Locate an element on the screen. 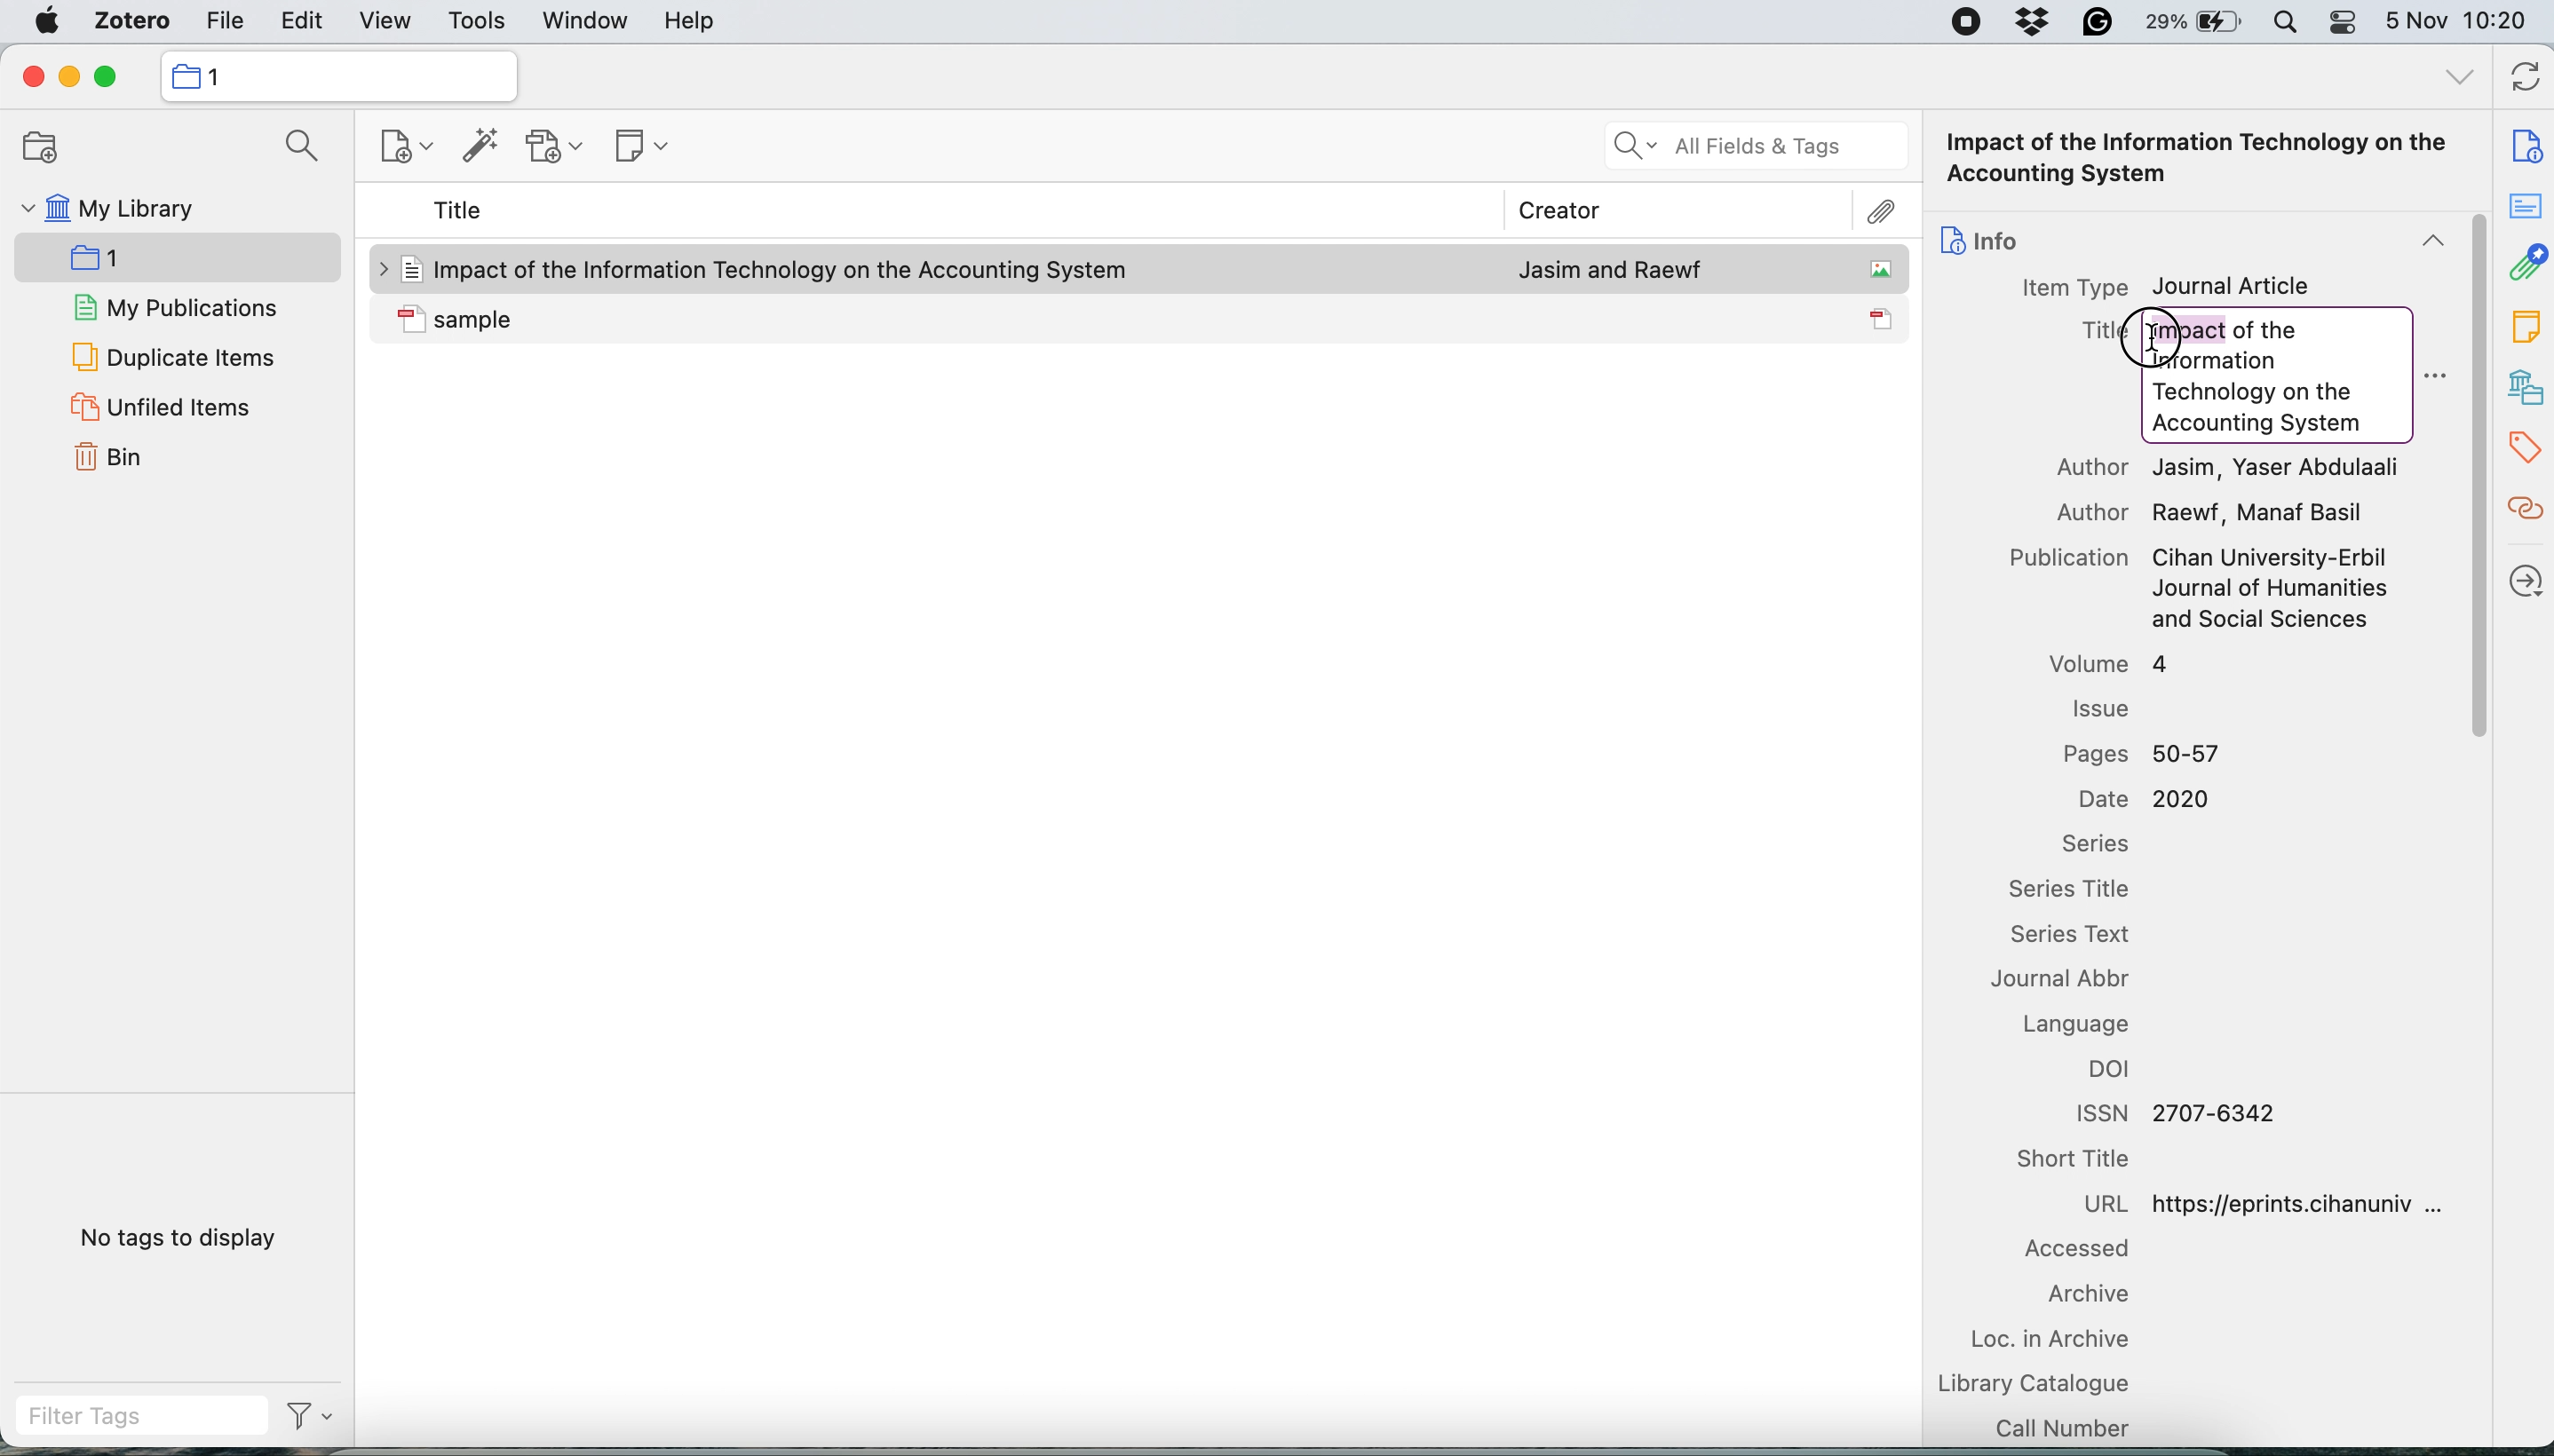 The height and width of the screenshot is (1456, 2554). ISSN 2707-6342 is located at coordinates (2183, 1113).